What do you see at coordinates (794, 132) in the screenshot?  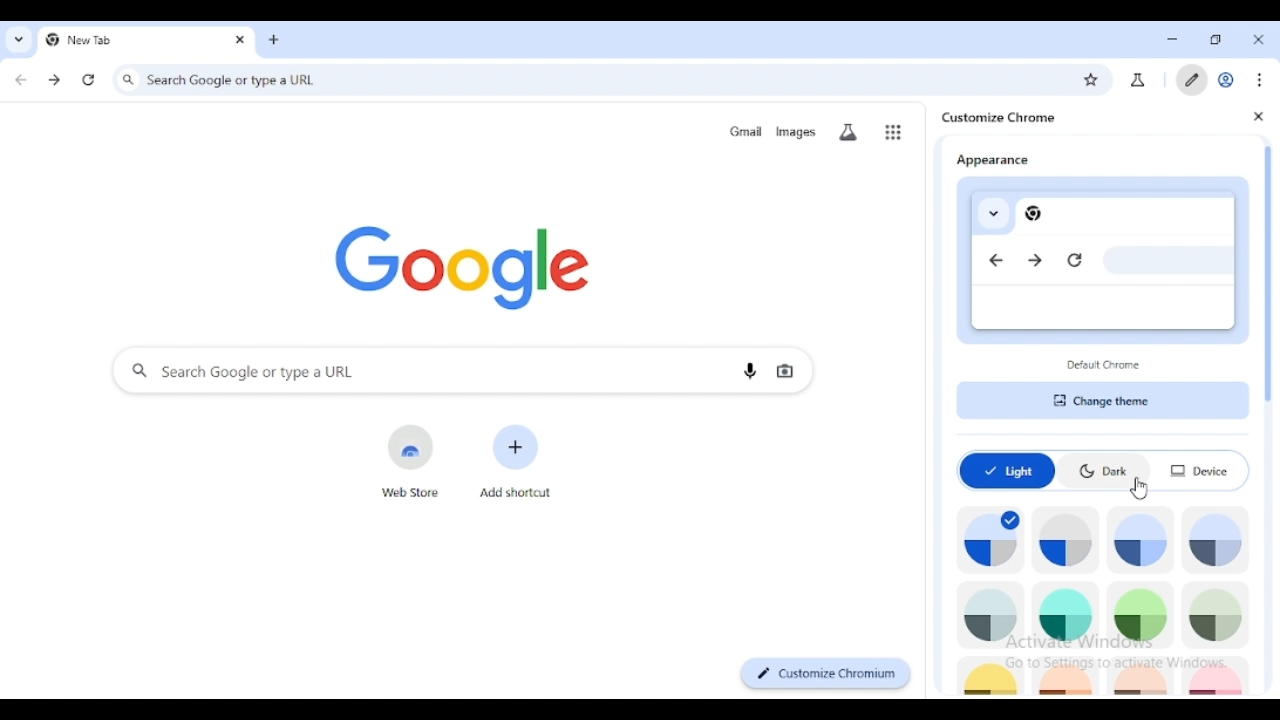 I see `images` at bounding box center [794, 132].